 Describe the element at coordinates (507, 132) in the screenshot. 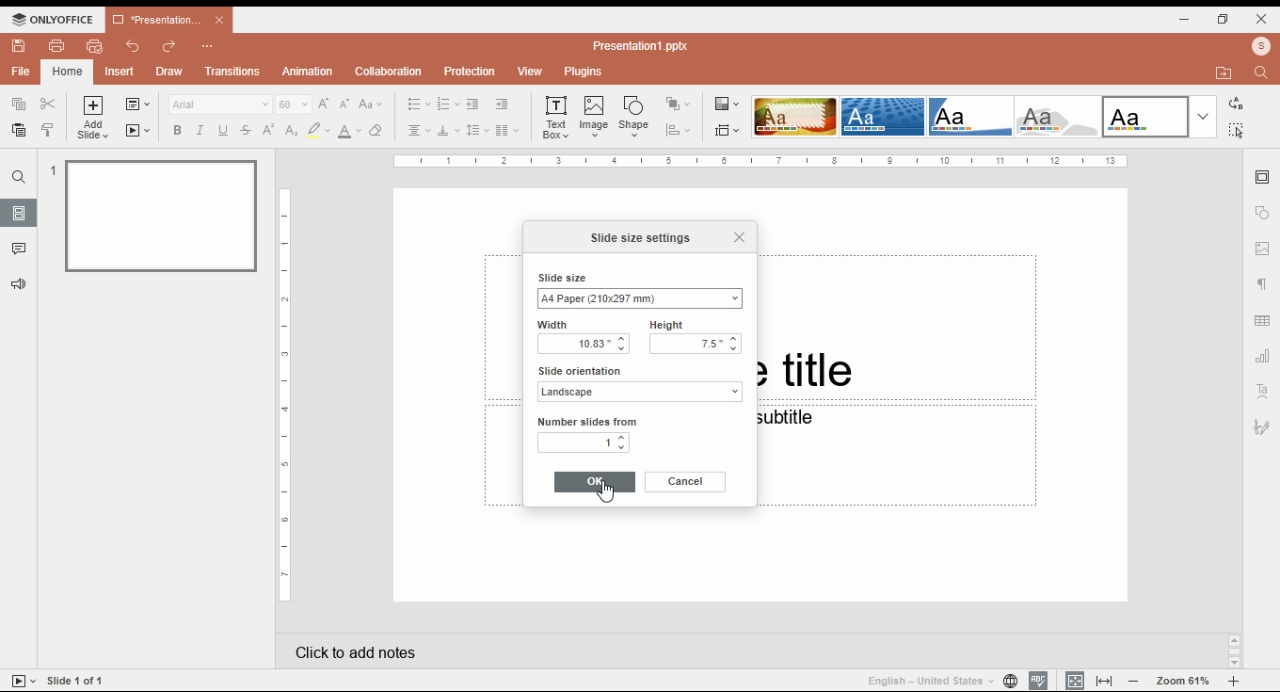

I see `insert columns` at that location.